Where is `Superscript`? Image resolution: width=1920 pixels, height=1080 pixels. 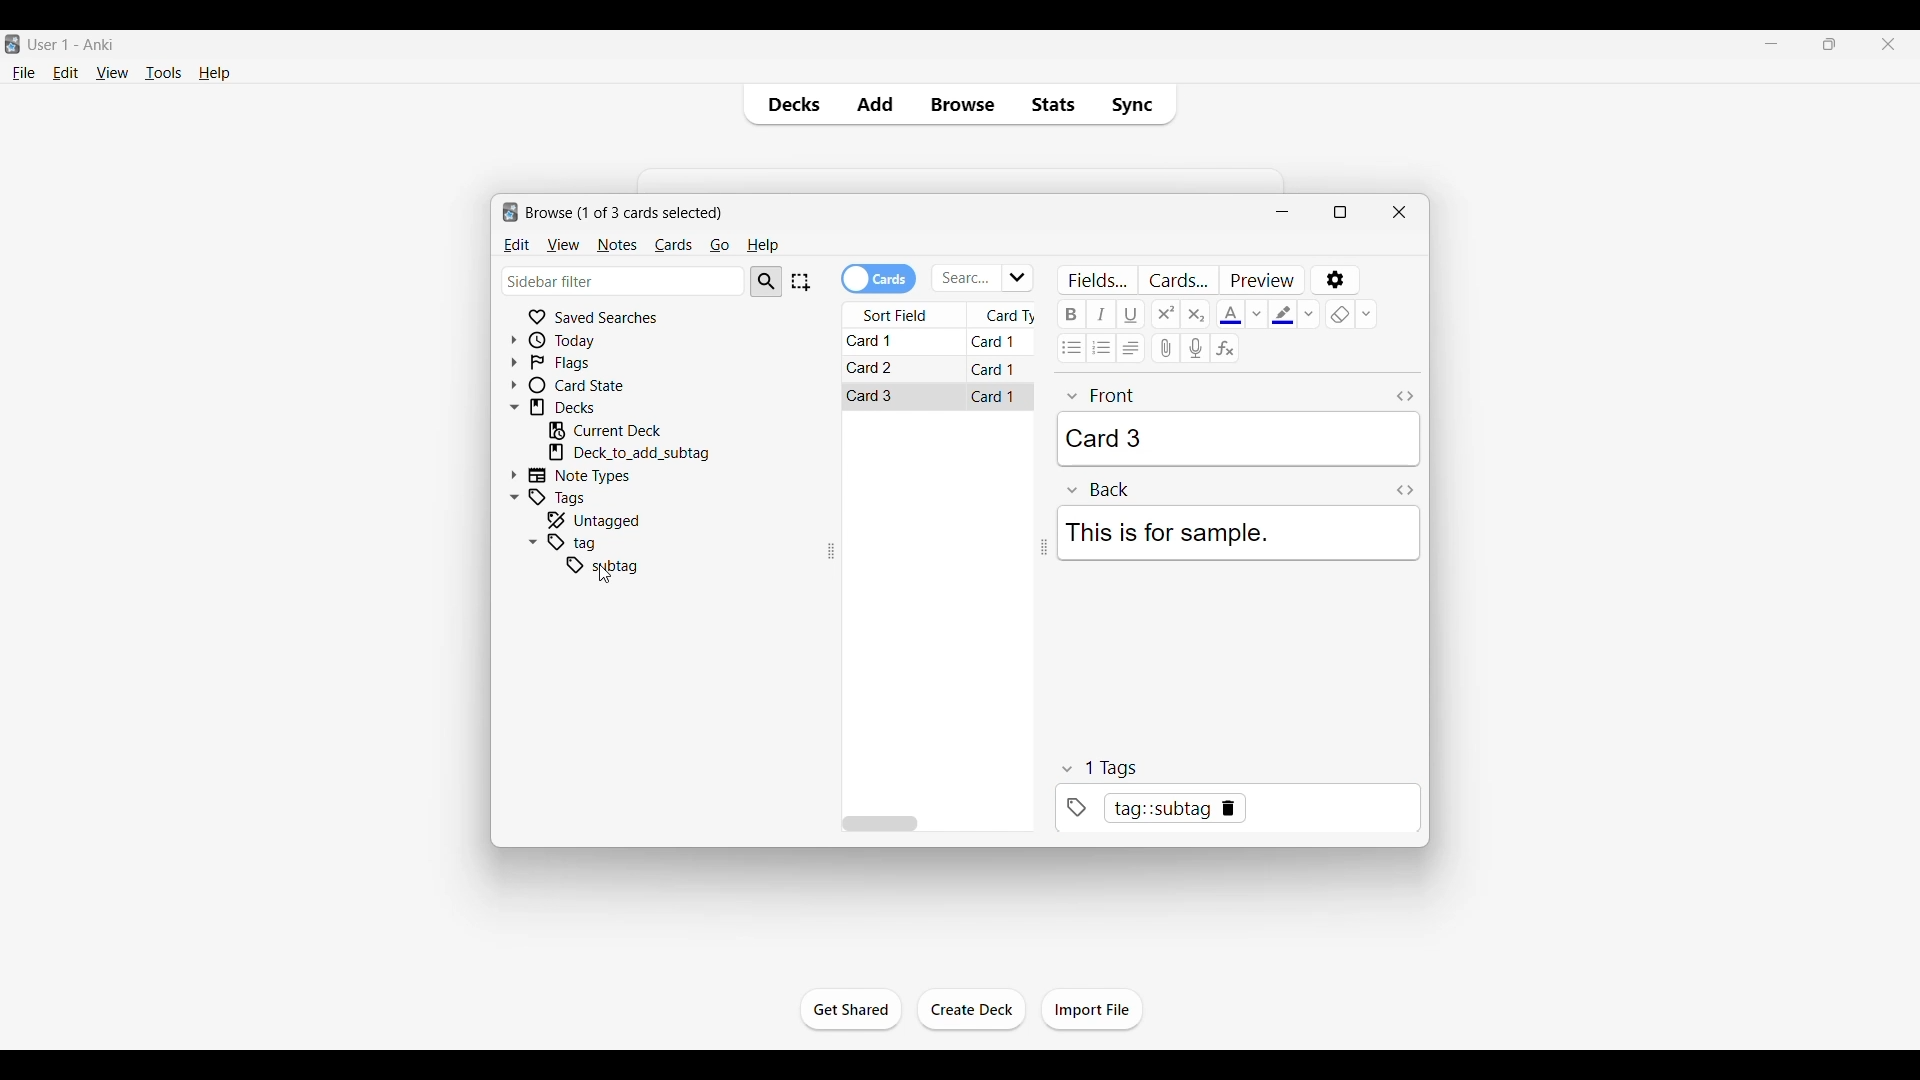
Superscript is located at coordinates (1165, 314).